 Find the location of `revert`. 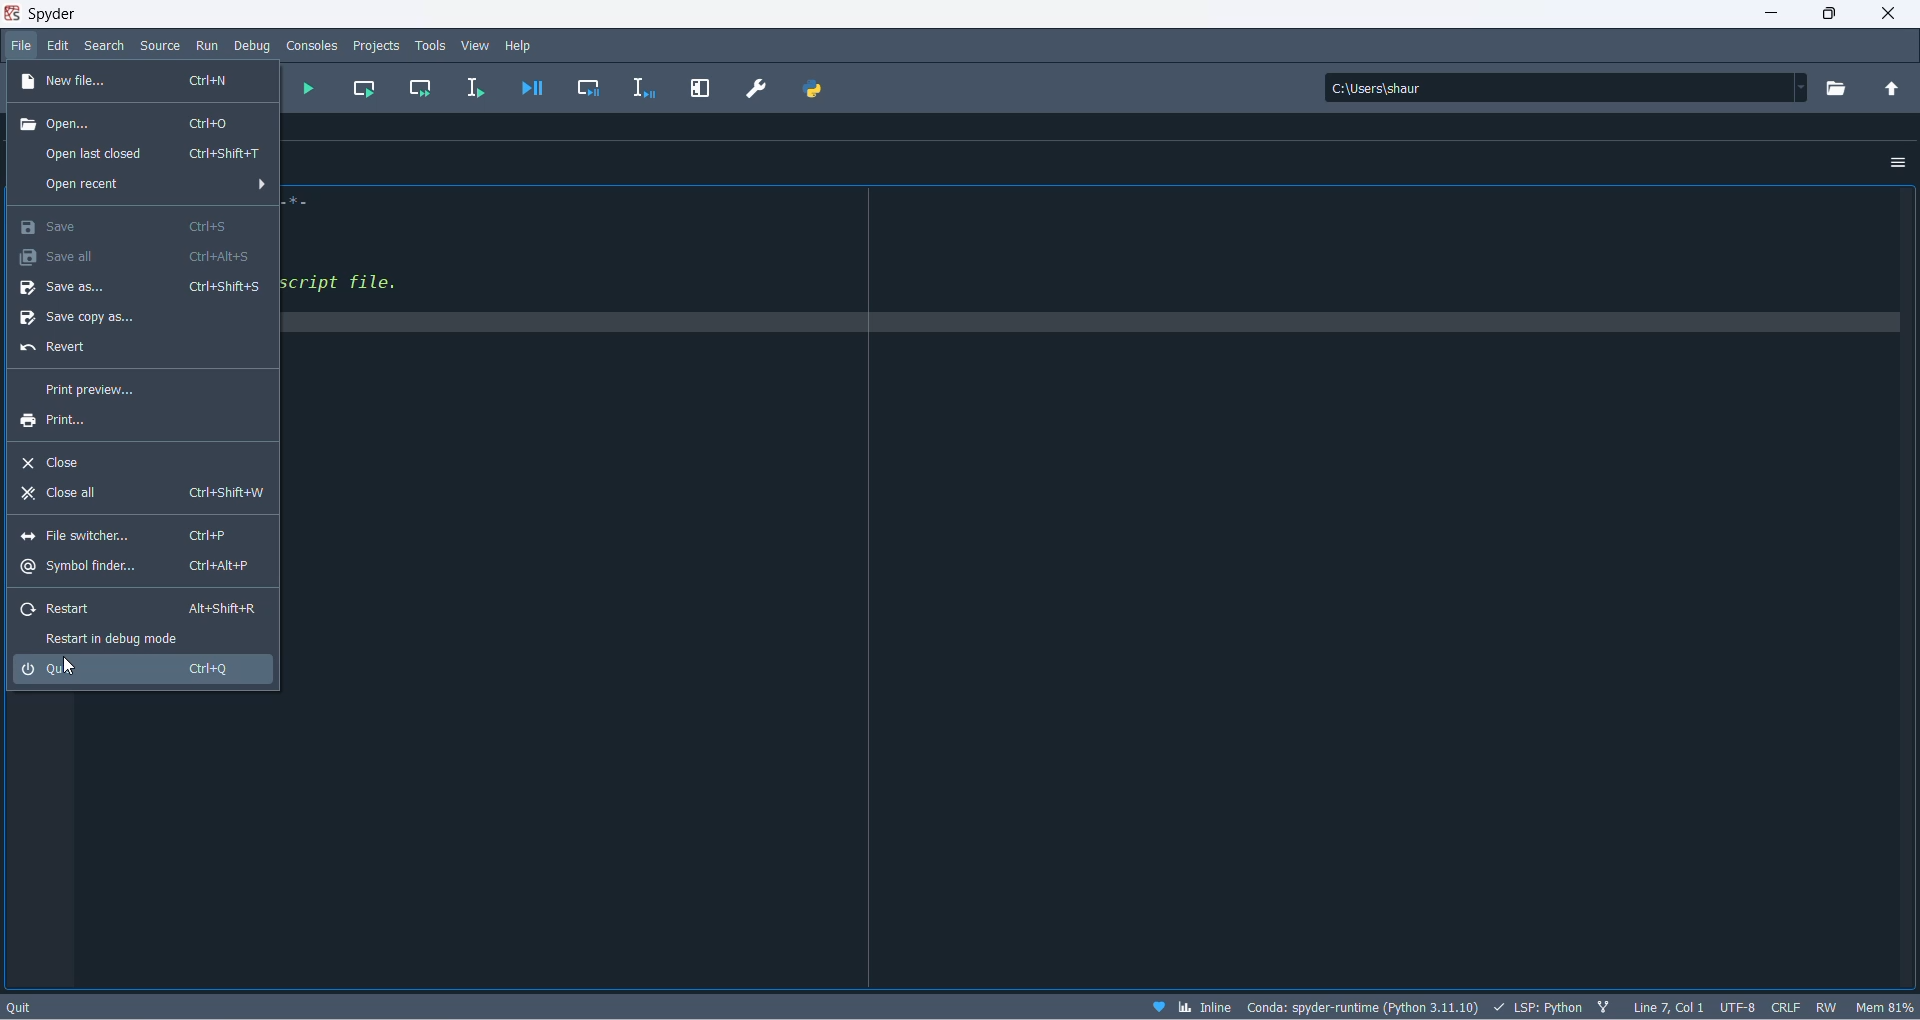

revert is located at coordinates (145, 352).